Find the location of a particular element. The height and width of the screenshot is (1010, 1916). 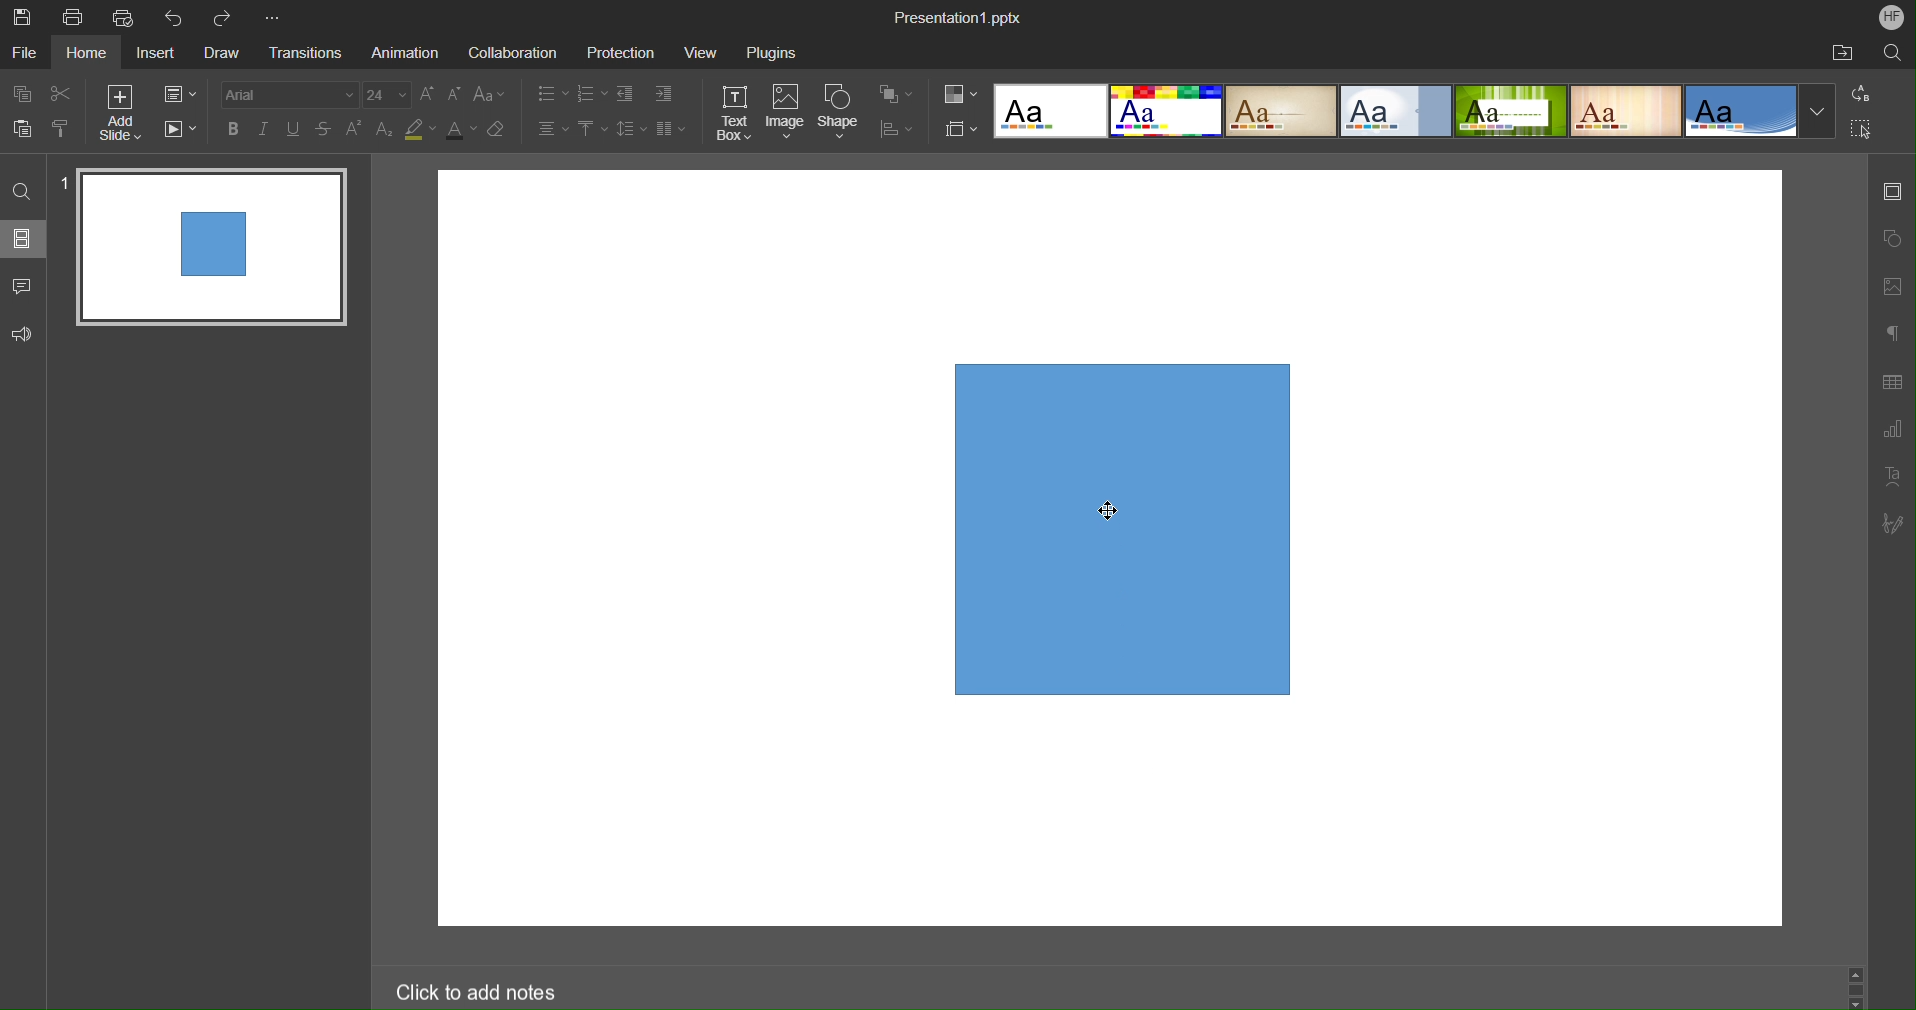

Click to add notes is located at coordinates (478, 992).